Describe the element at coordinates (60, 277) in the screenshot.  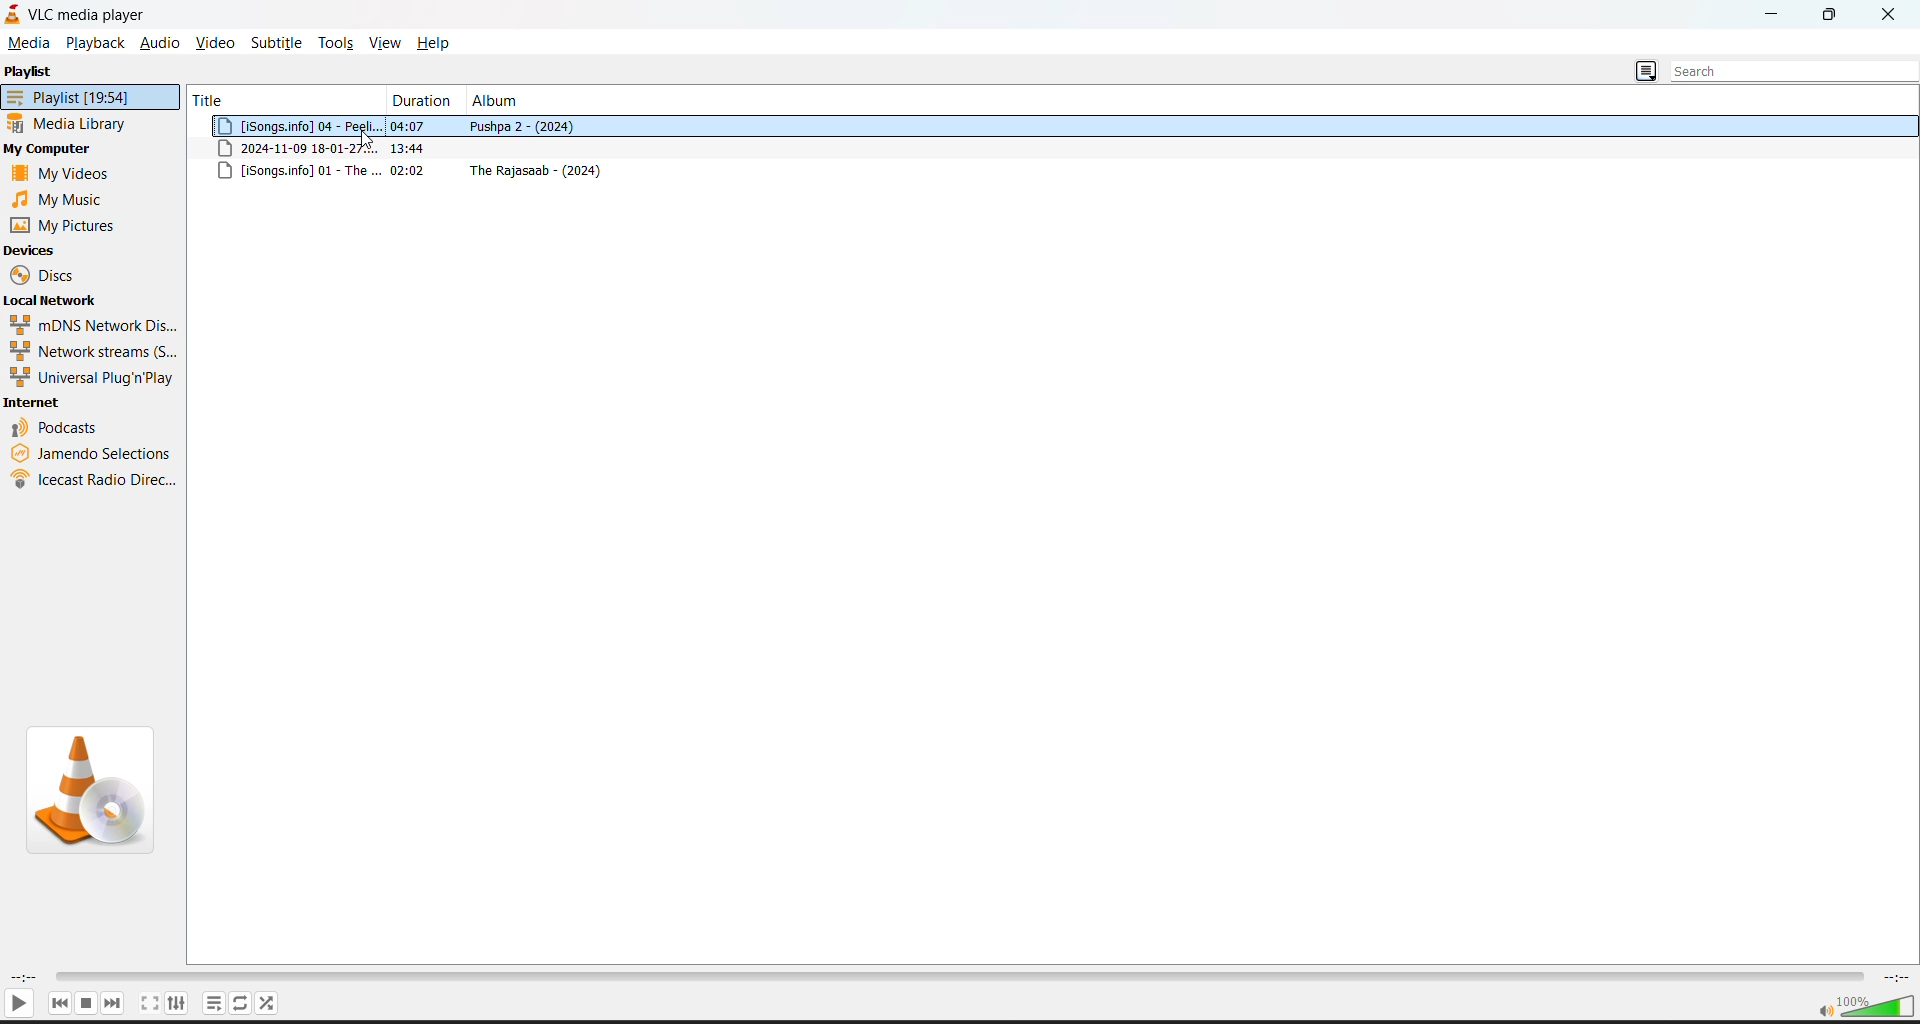
I see `discs` at that location.